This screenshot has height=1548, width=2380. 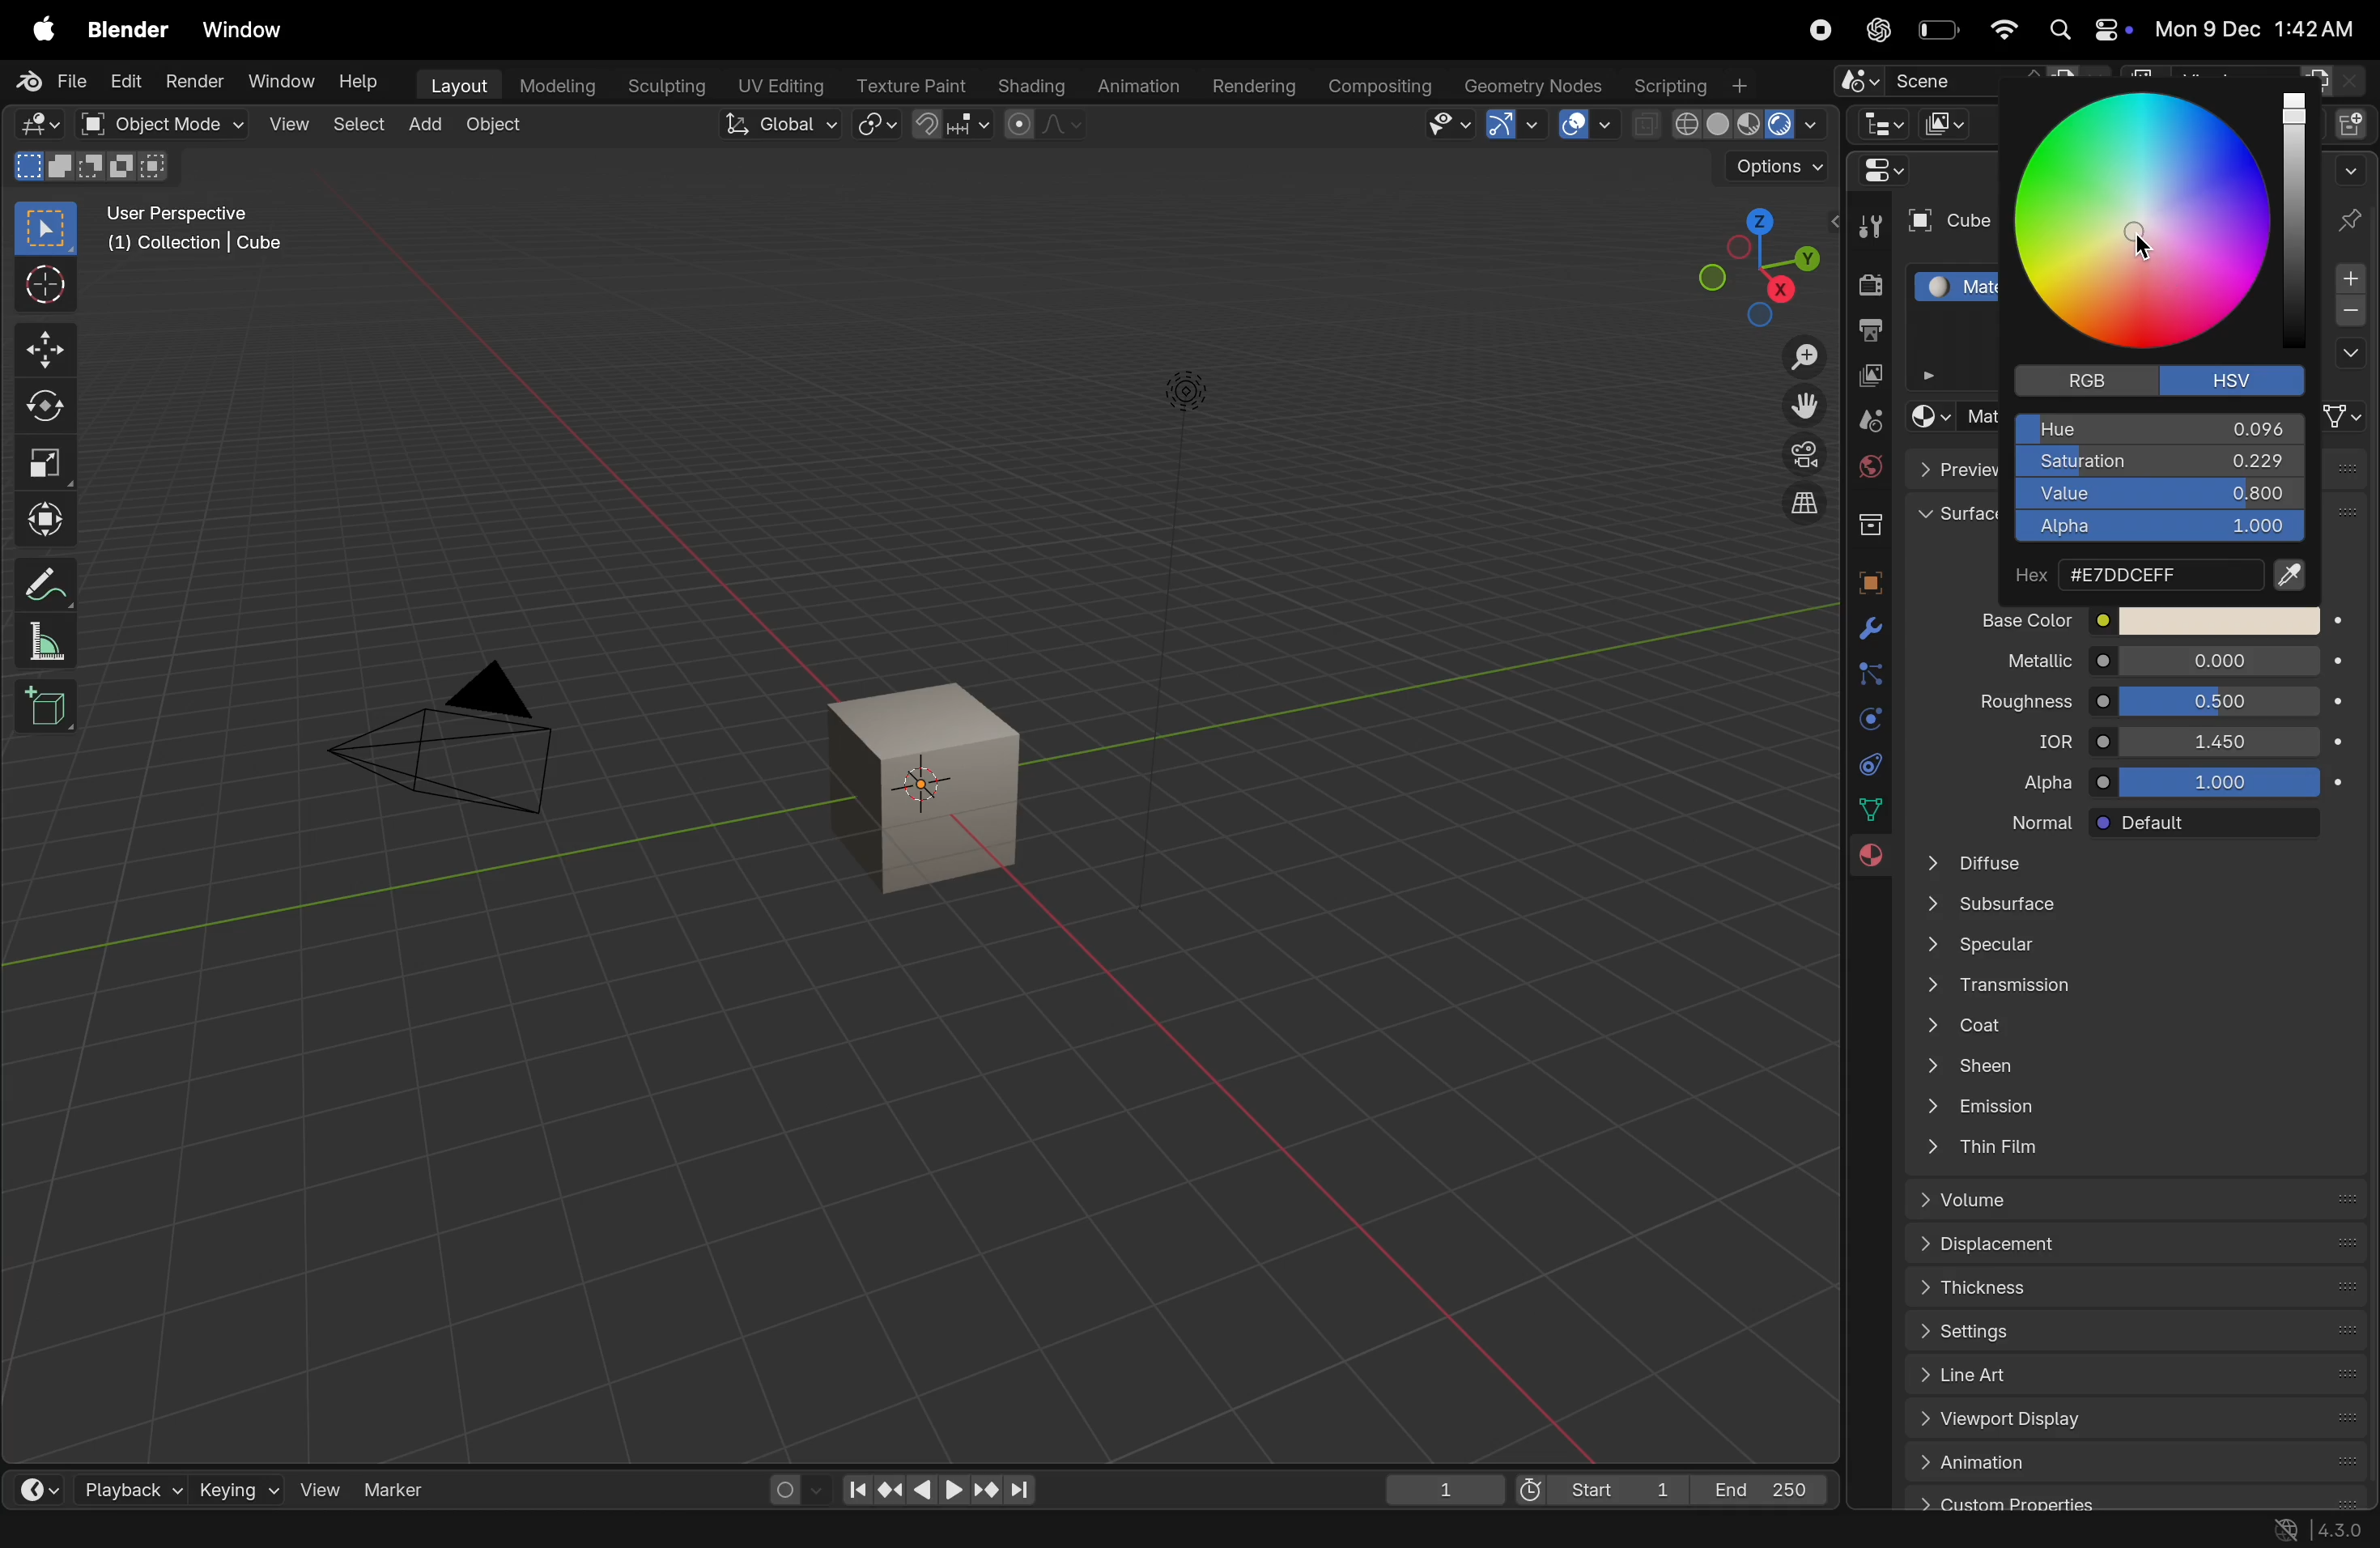 I want to click on o.oo, so click(x=2220, y=662).